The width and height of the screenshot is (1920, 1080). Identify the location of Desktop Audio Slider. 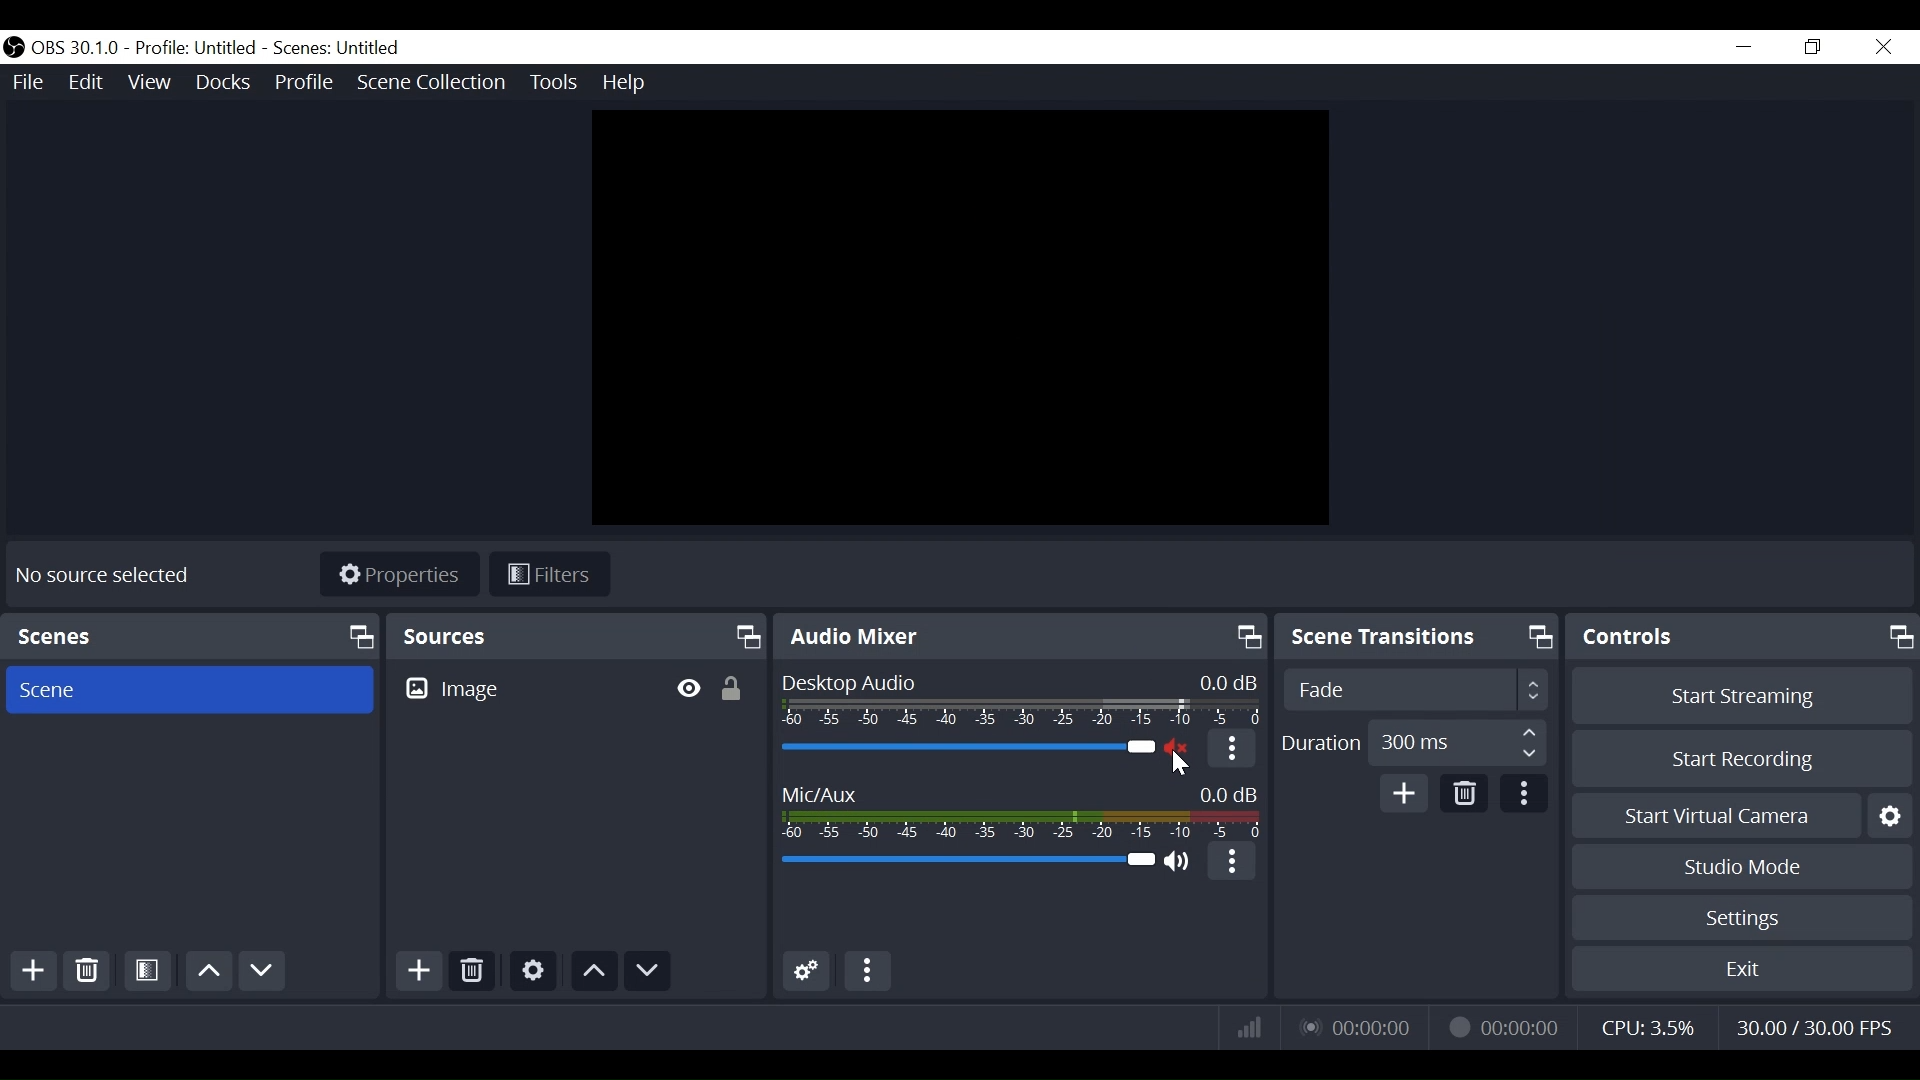
(965, 748).